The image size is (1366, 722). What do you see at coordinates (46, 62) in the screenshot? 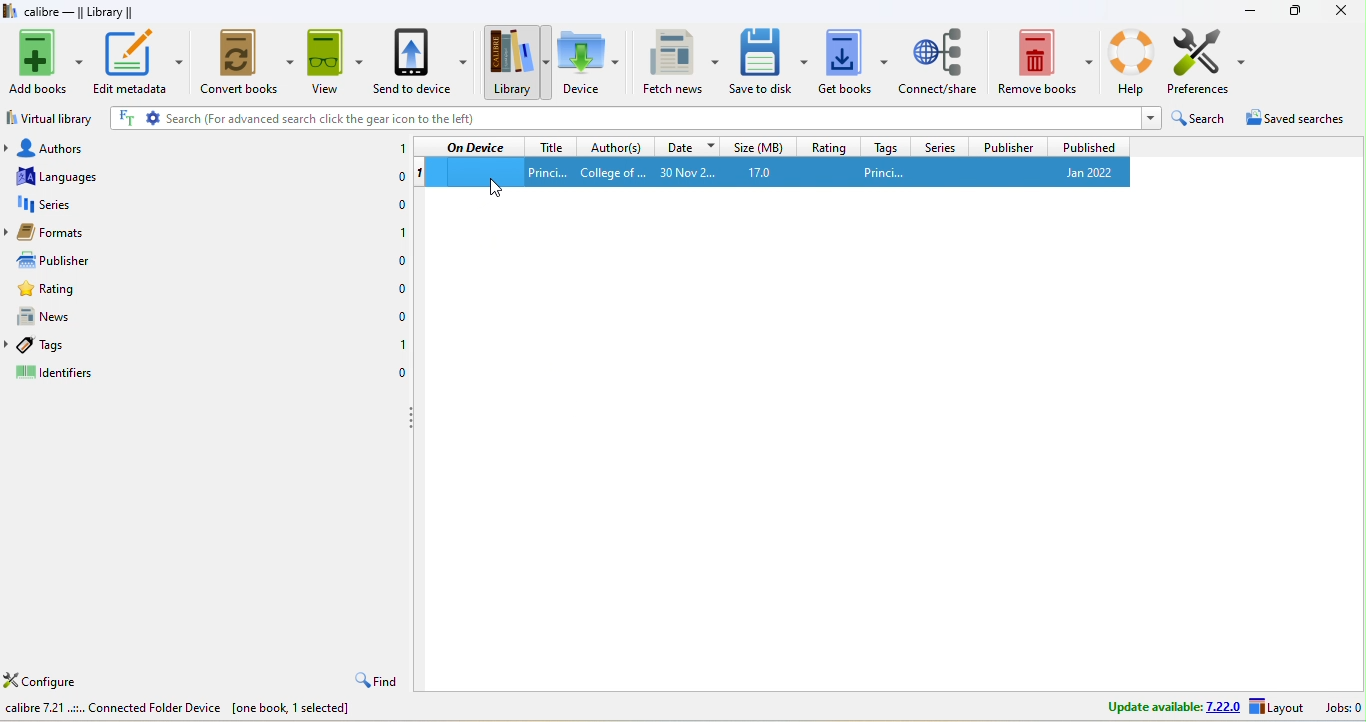
I see `add books` at bounding box center [46, 62].